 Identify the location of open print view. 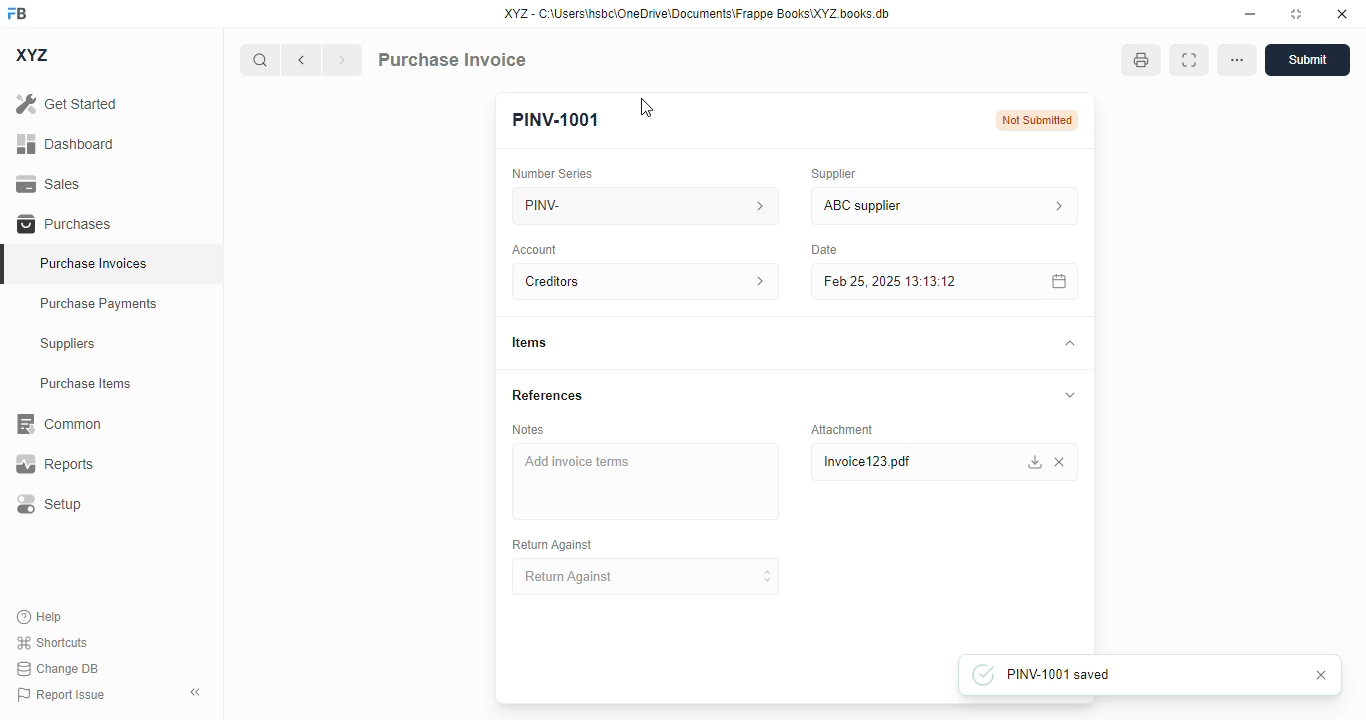
(1141, 60).